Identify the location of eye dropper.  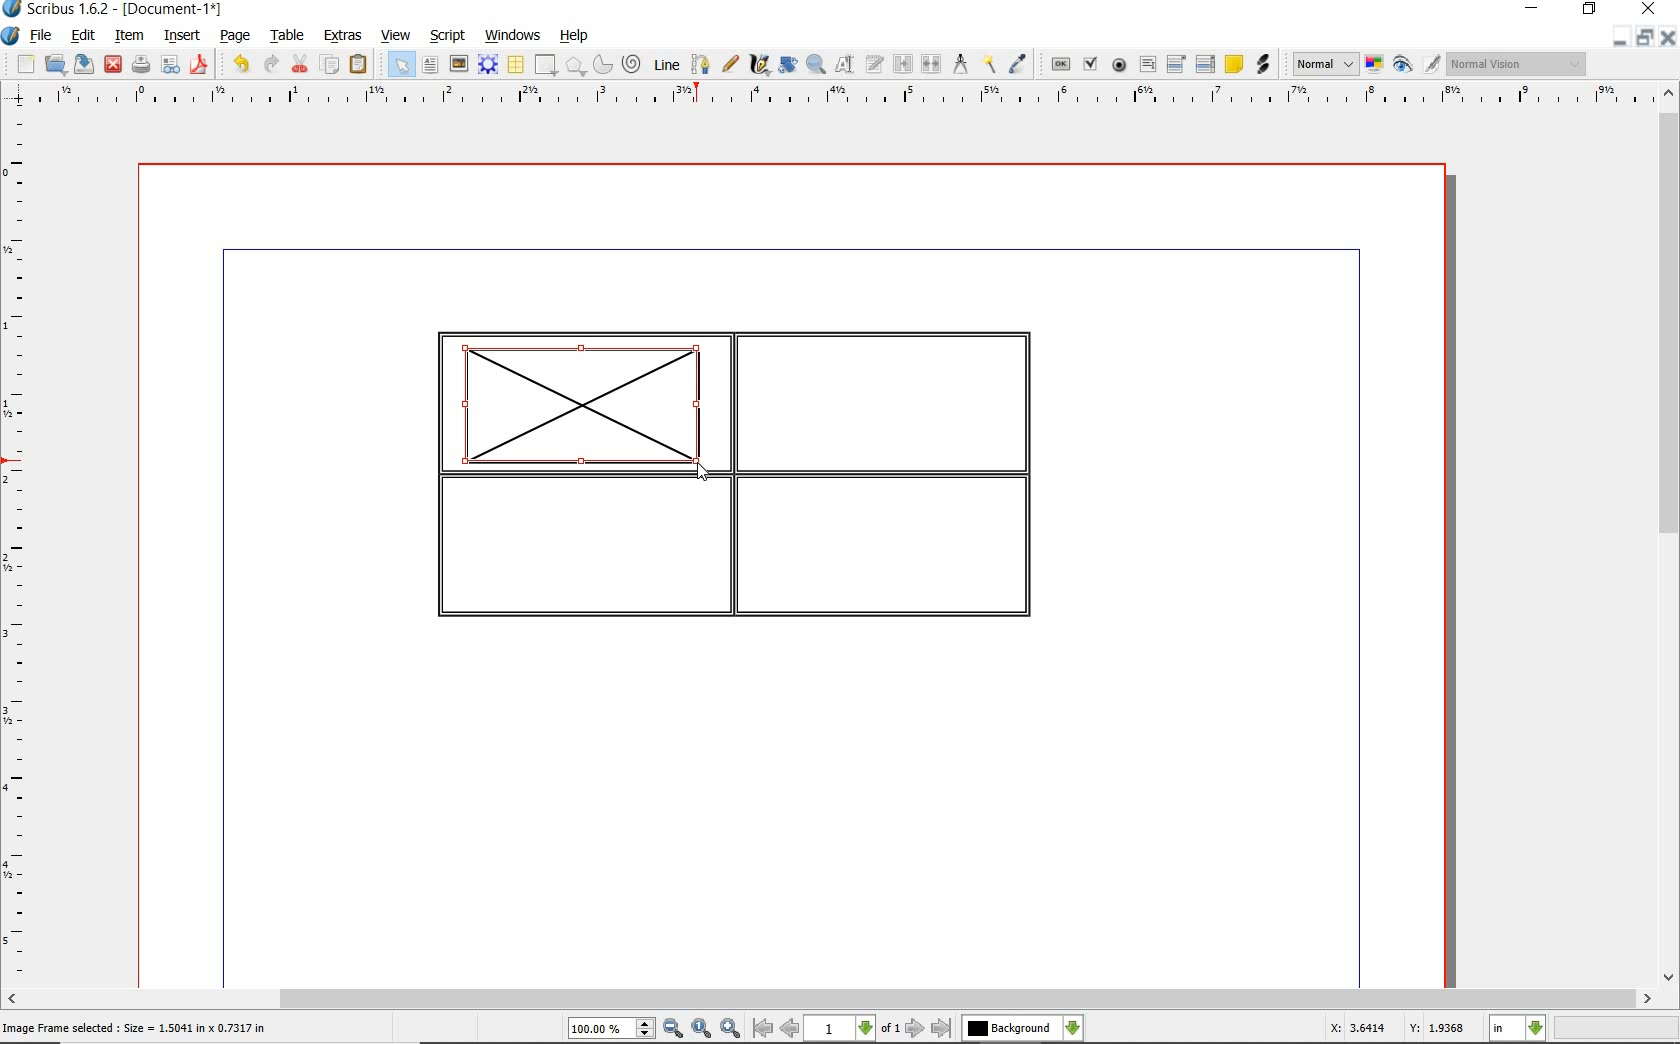
(1018, 64).